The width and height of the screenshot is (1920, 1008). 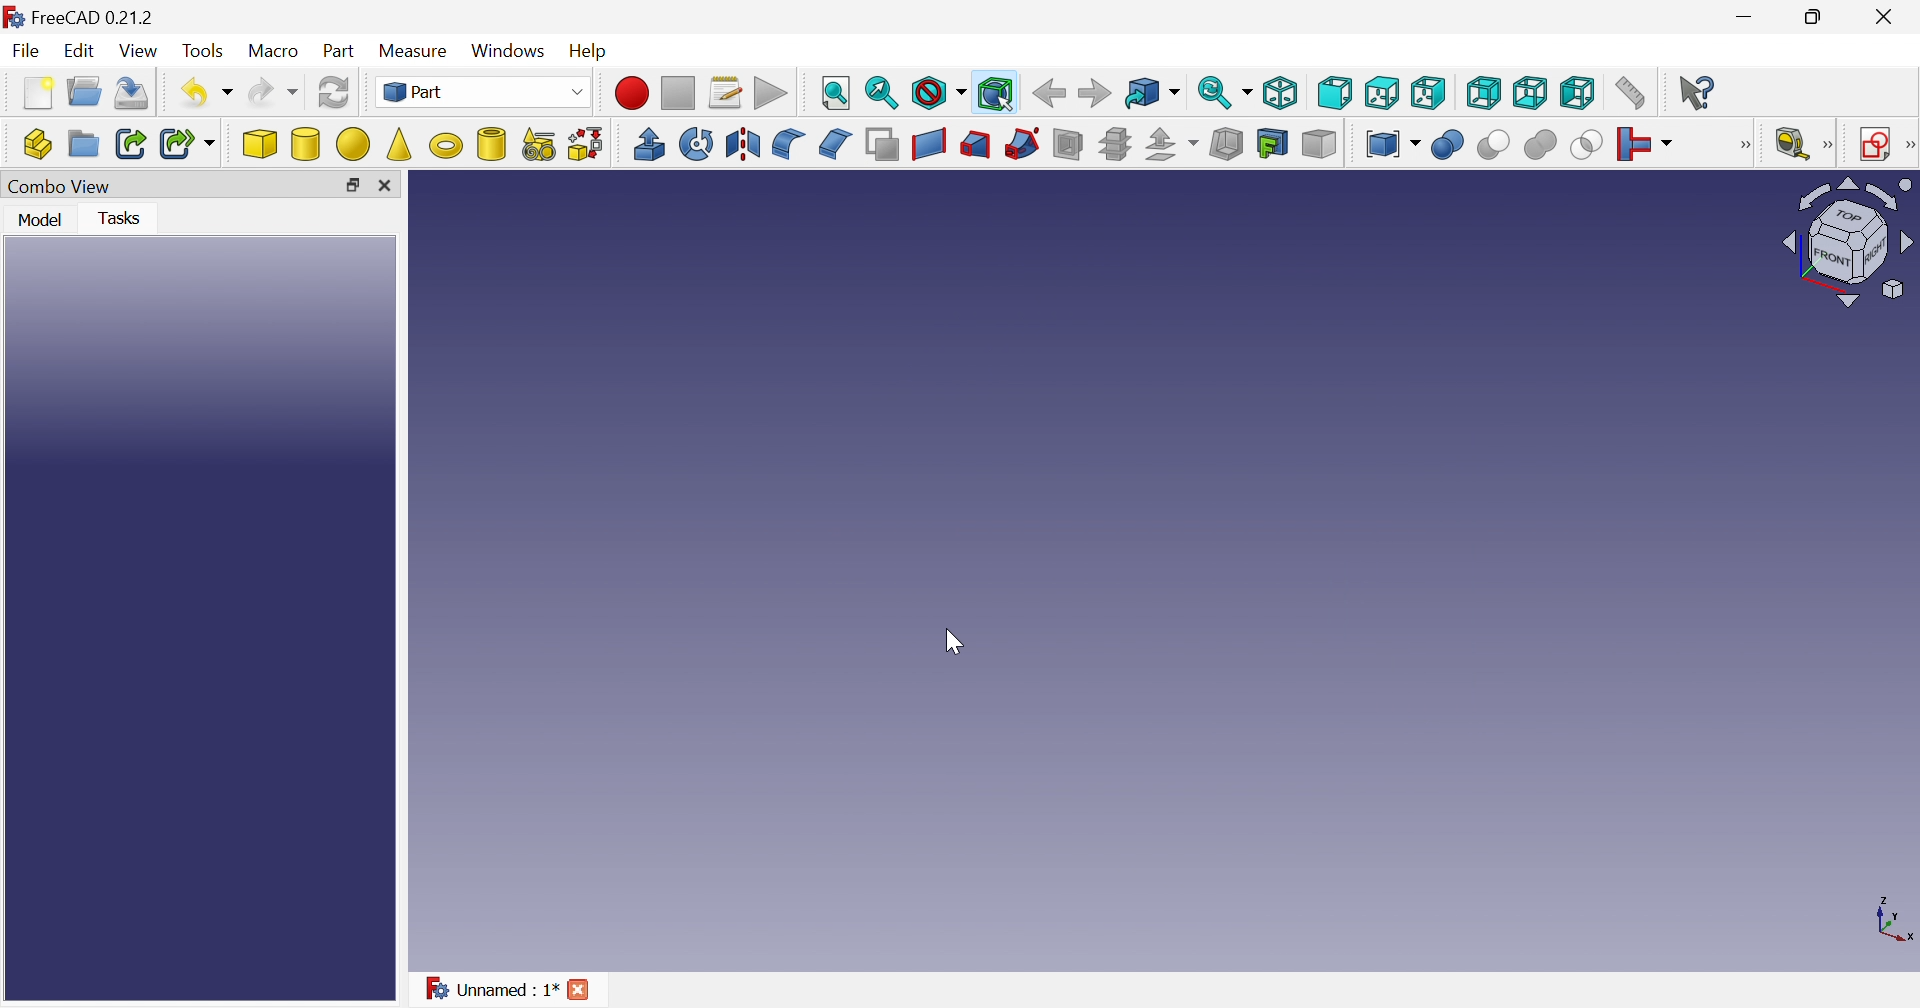 What do you see at coordinates (1152, 94) in the screenshot?
I see `Go to linked object` at bounding box center [1152, 94].